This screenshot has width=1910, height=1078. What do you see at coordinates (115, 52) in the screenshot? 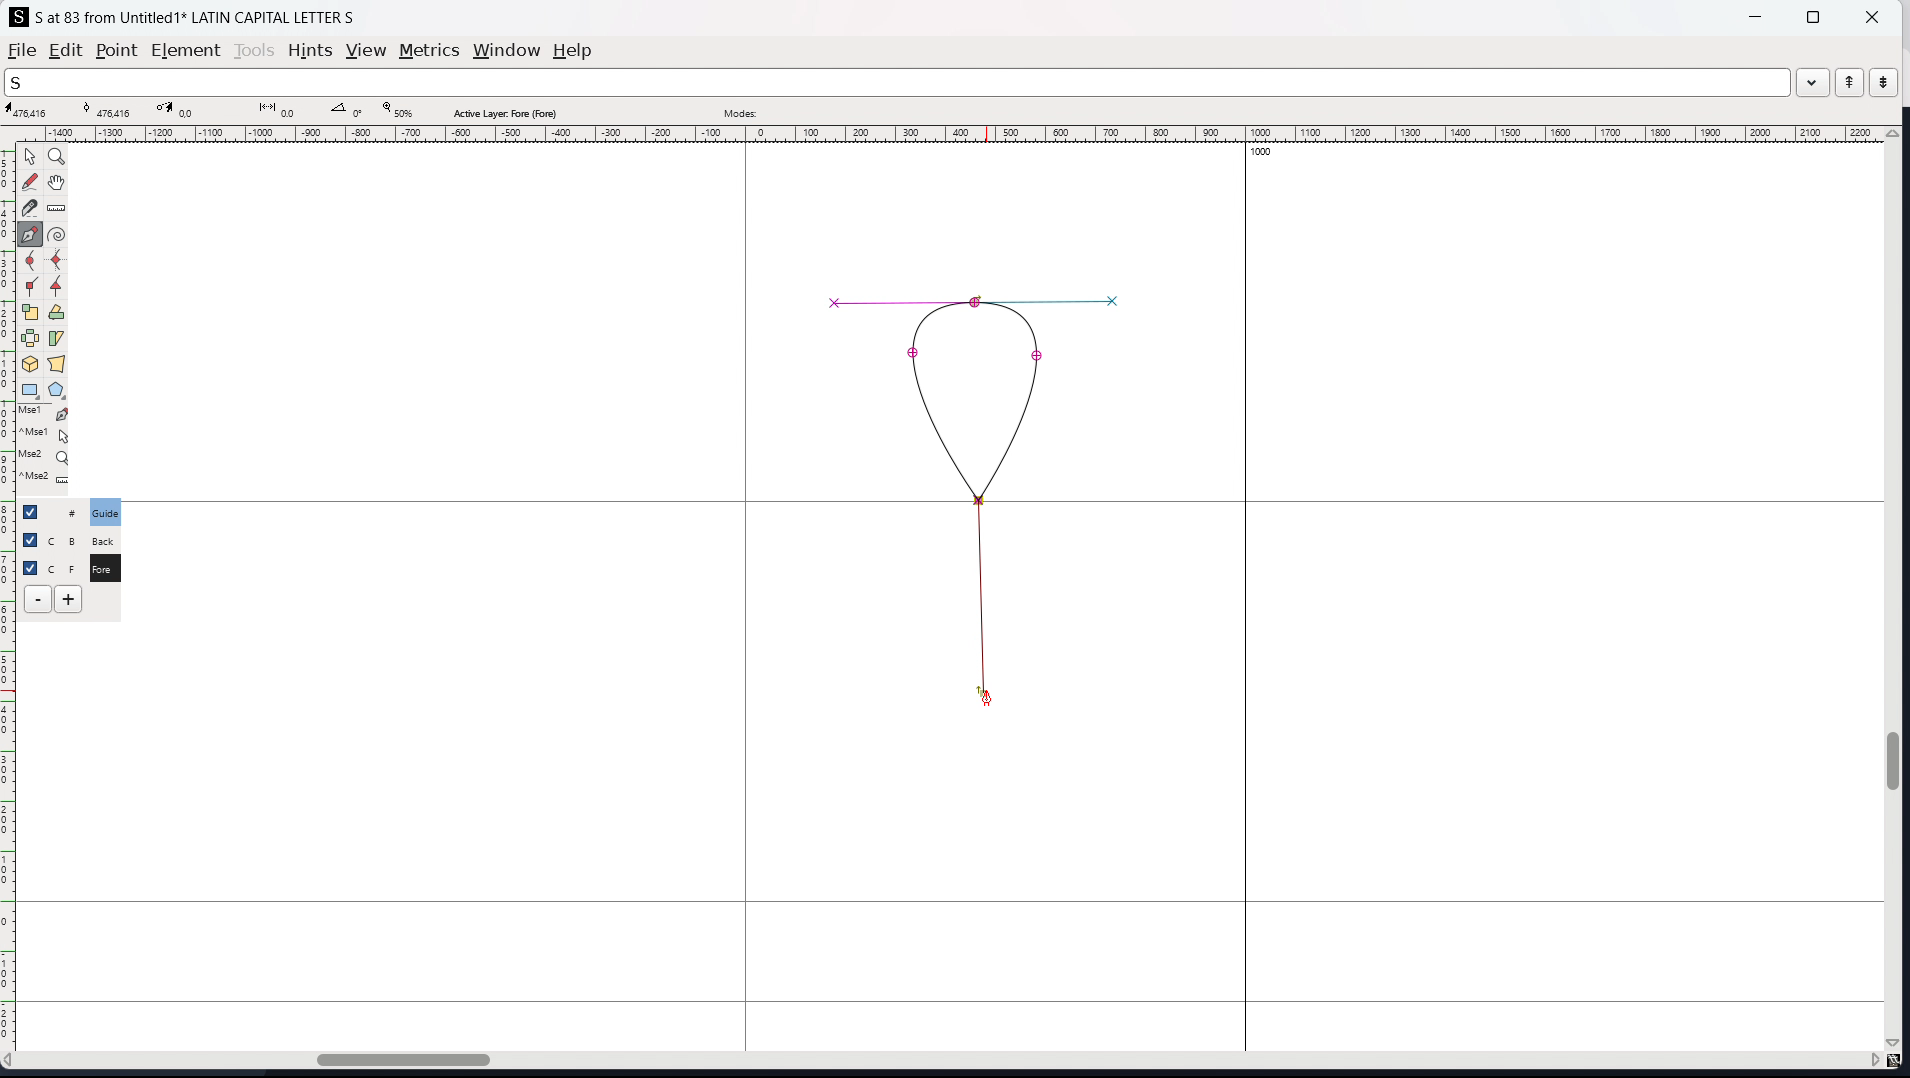
I see `point` at bounding box center [115, 52].